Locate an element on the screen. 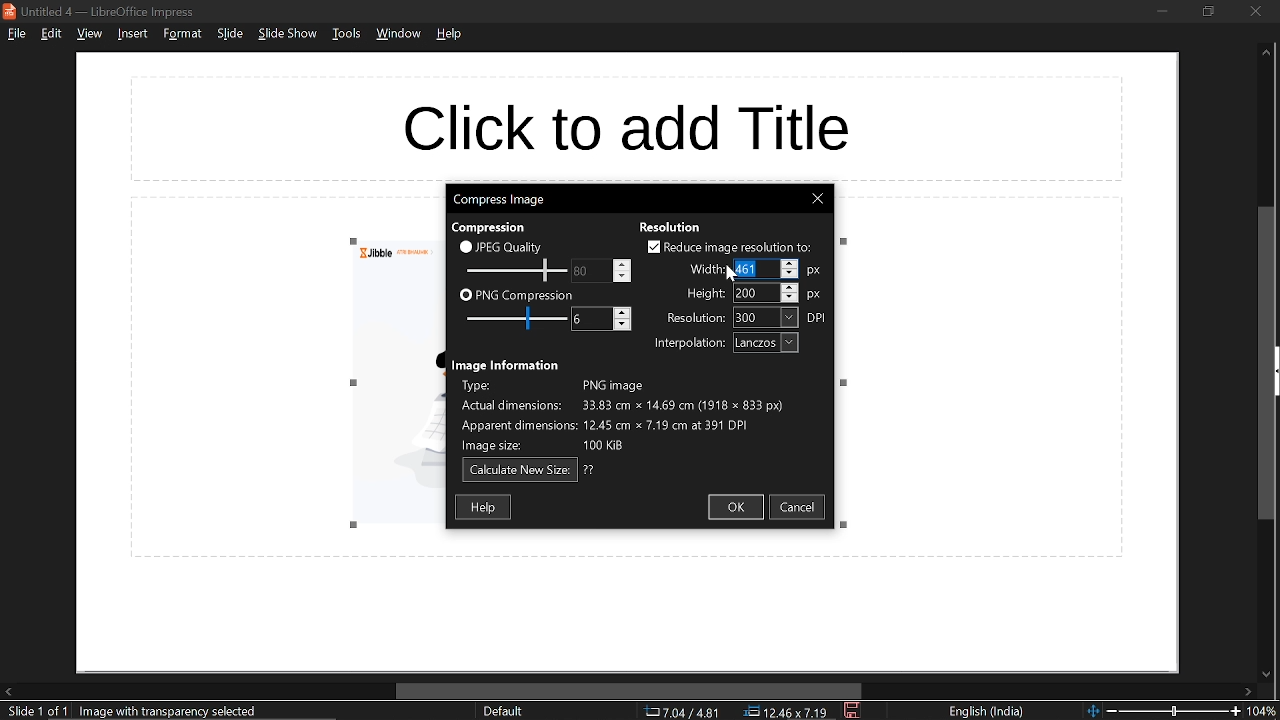 This screenshot has height=720, width=1280. change PNG compression is located at coordinates (582, 318).